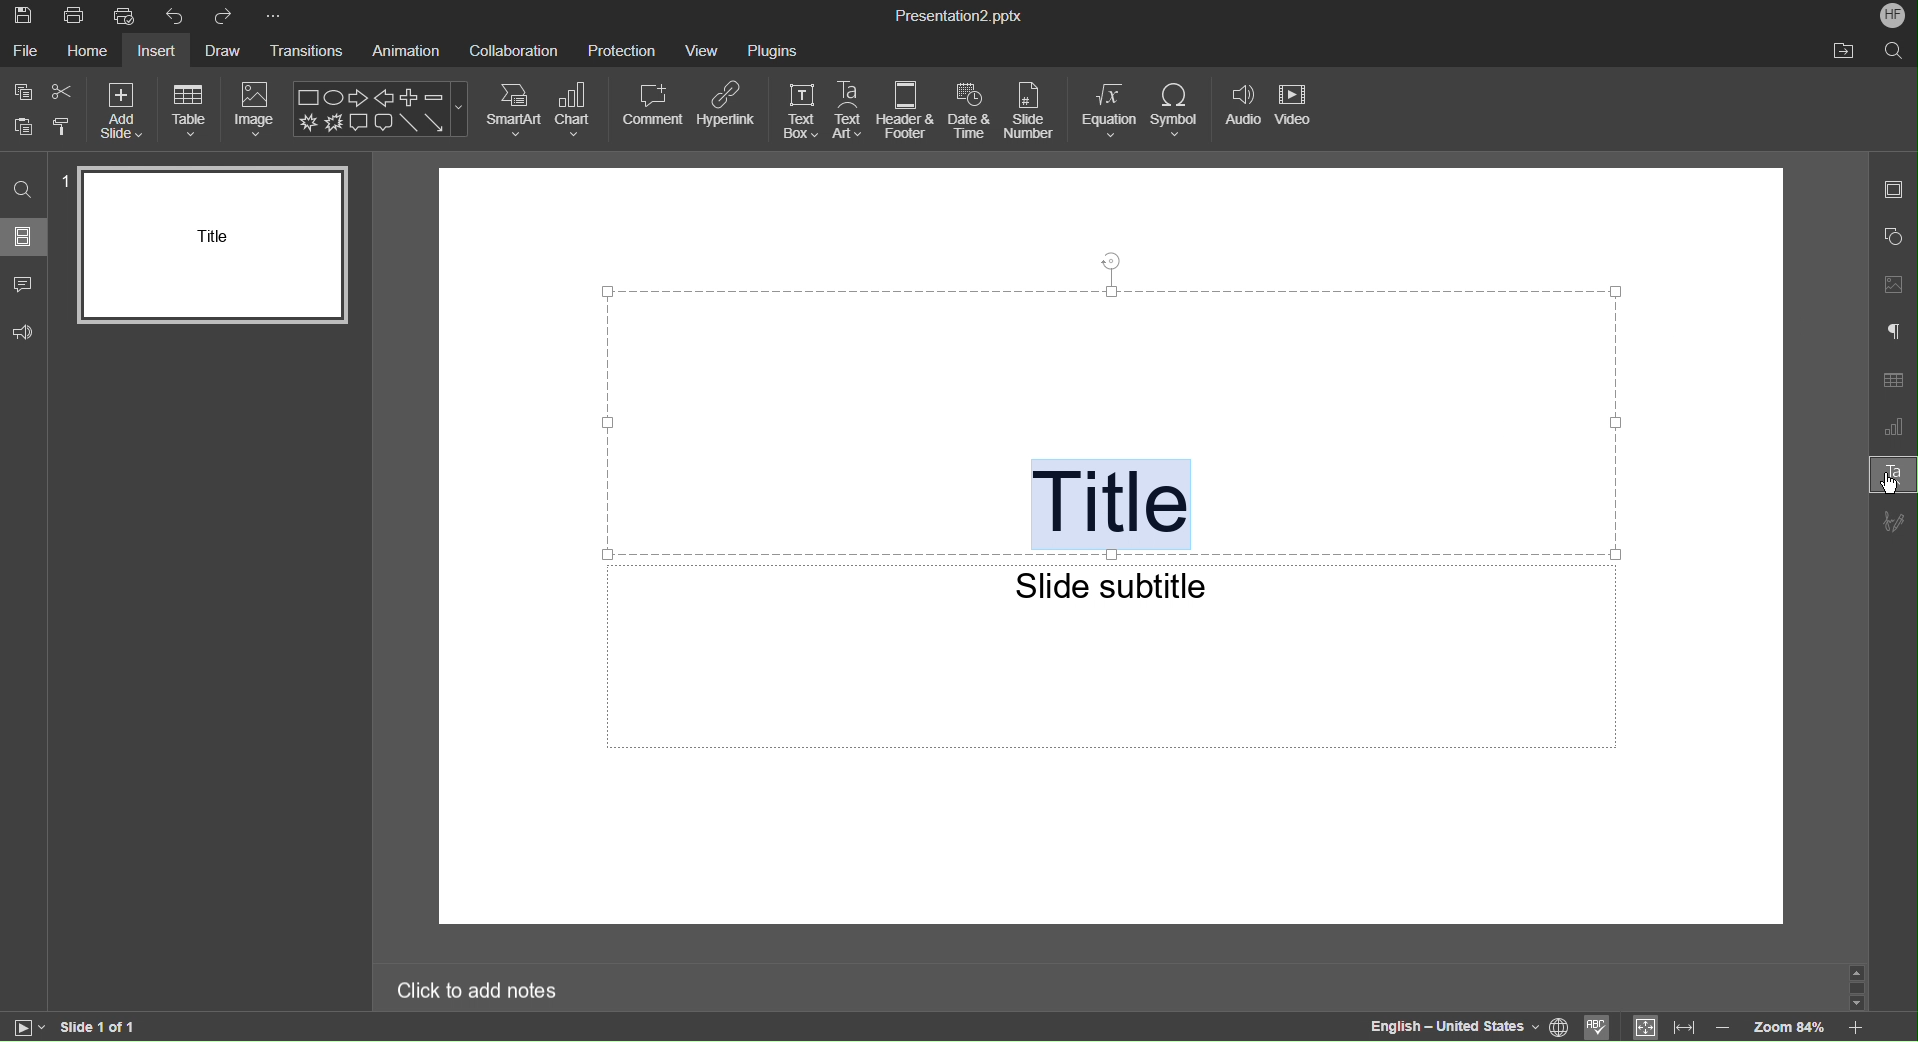 The width and height of the screenshot is (1918, 1042). Describe the element at coordinates (577, 110) in the screenshot. I see `Chart` at that location.